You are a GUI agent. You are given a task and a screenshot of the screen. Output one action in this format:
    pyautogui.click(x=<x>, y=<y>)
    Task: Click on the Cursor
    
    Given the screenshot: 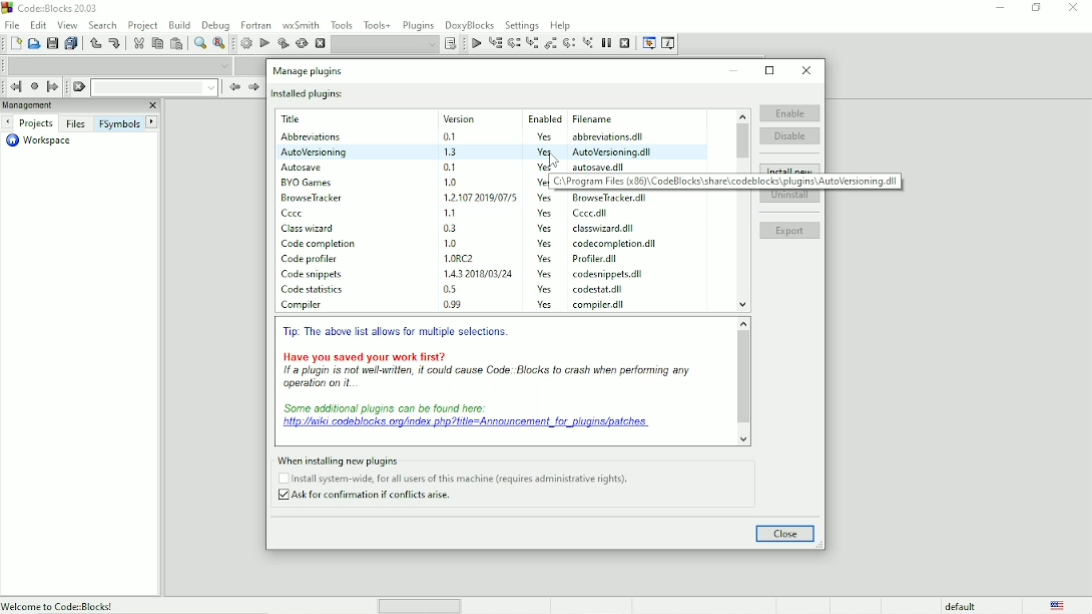 What is the action you would take?
    pyautogui.click(x=551, y=157)
    